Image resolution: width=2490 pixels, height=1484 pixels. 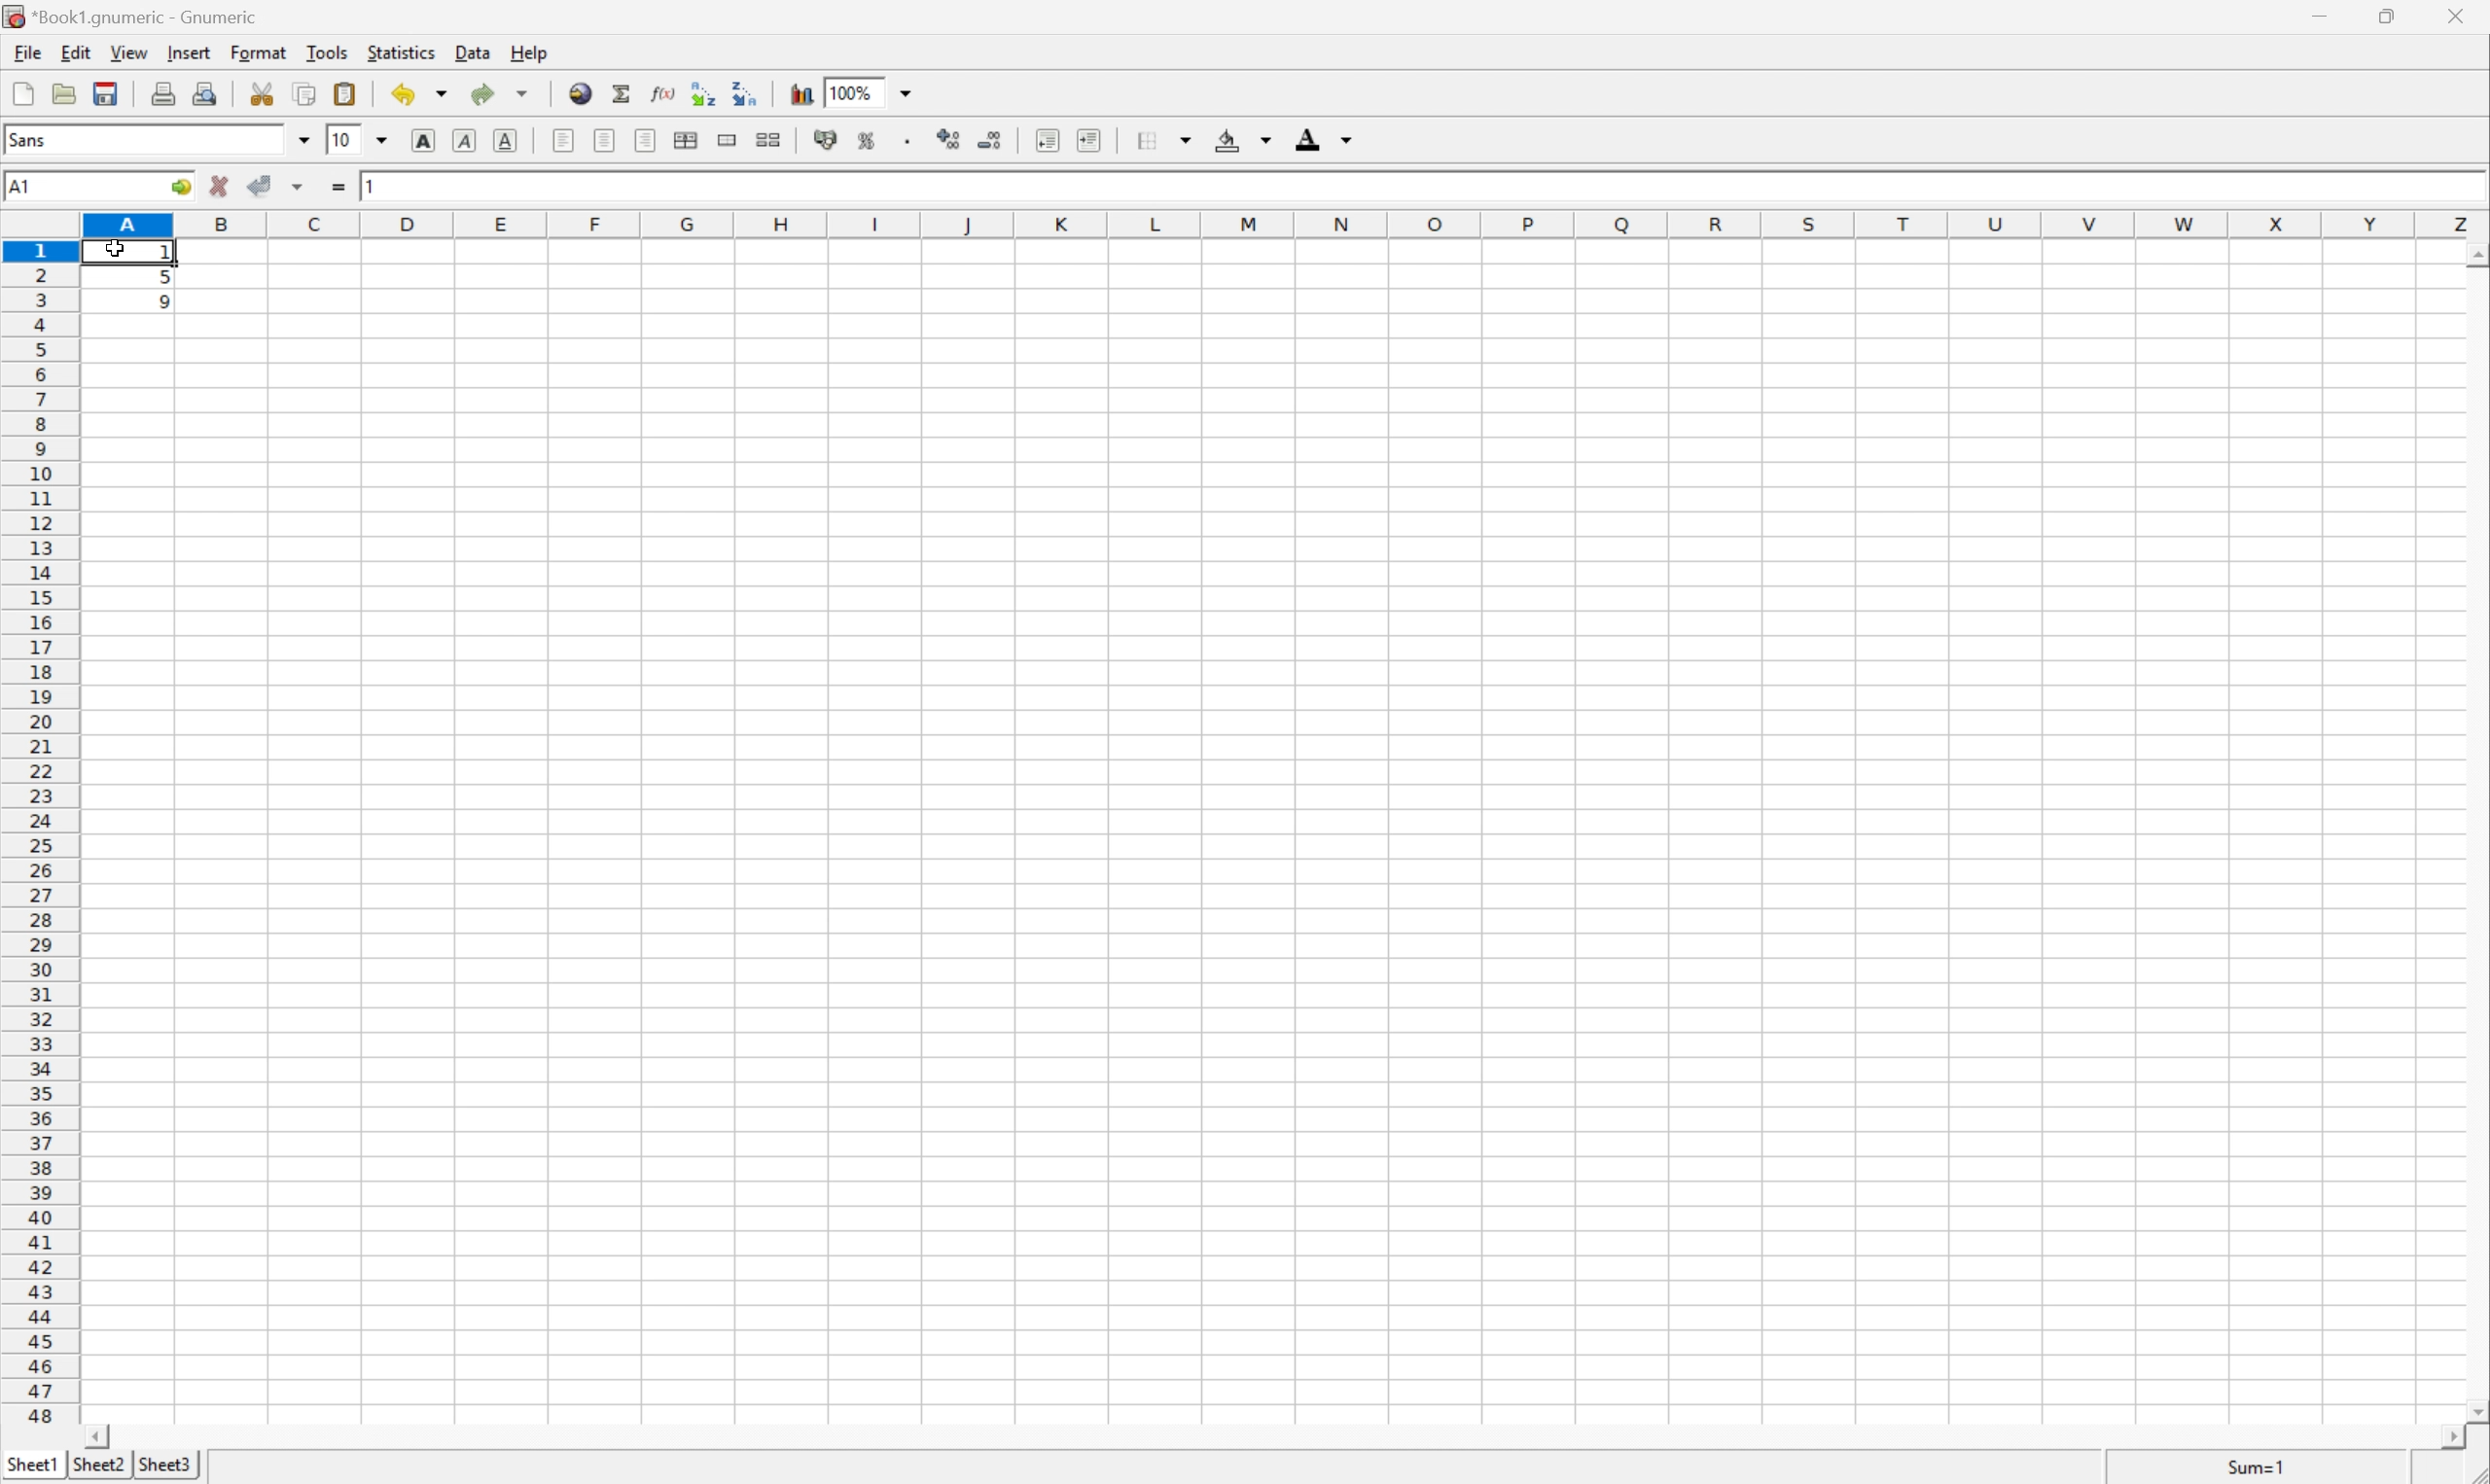 What do you see at coordinates (160, 90) in the screenshot?
I see `print` at bounding box center [160, 90].